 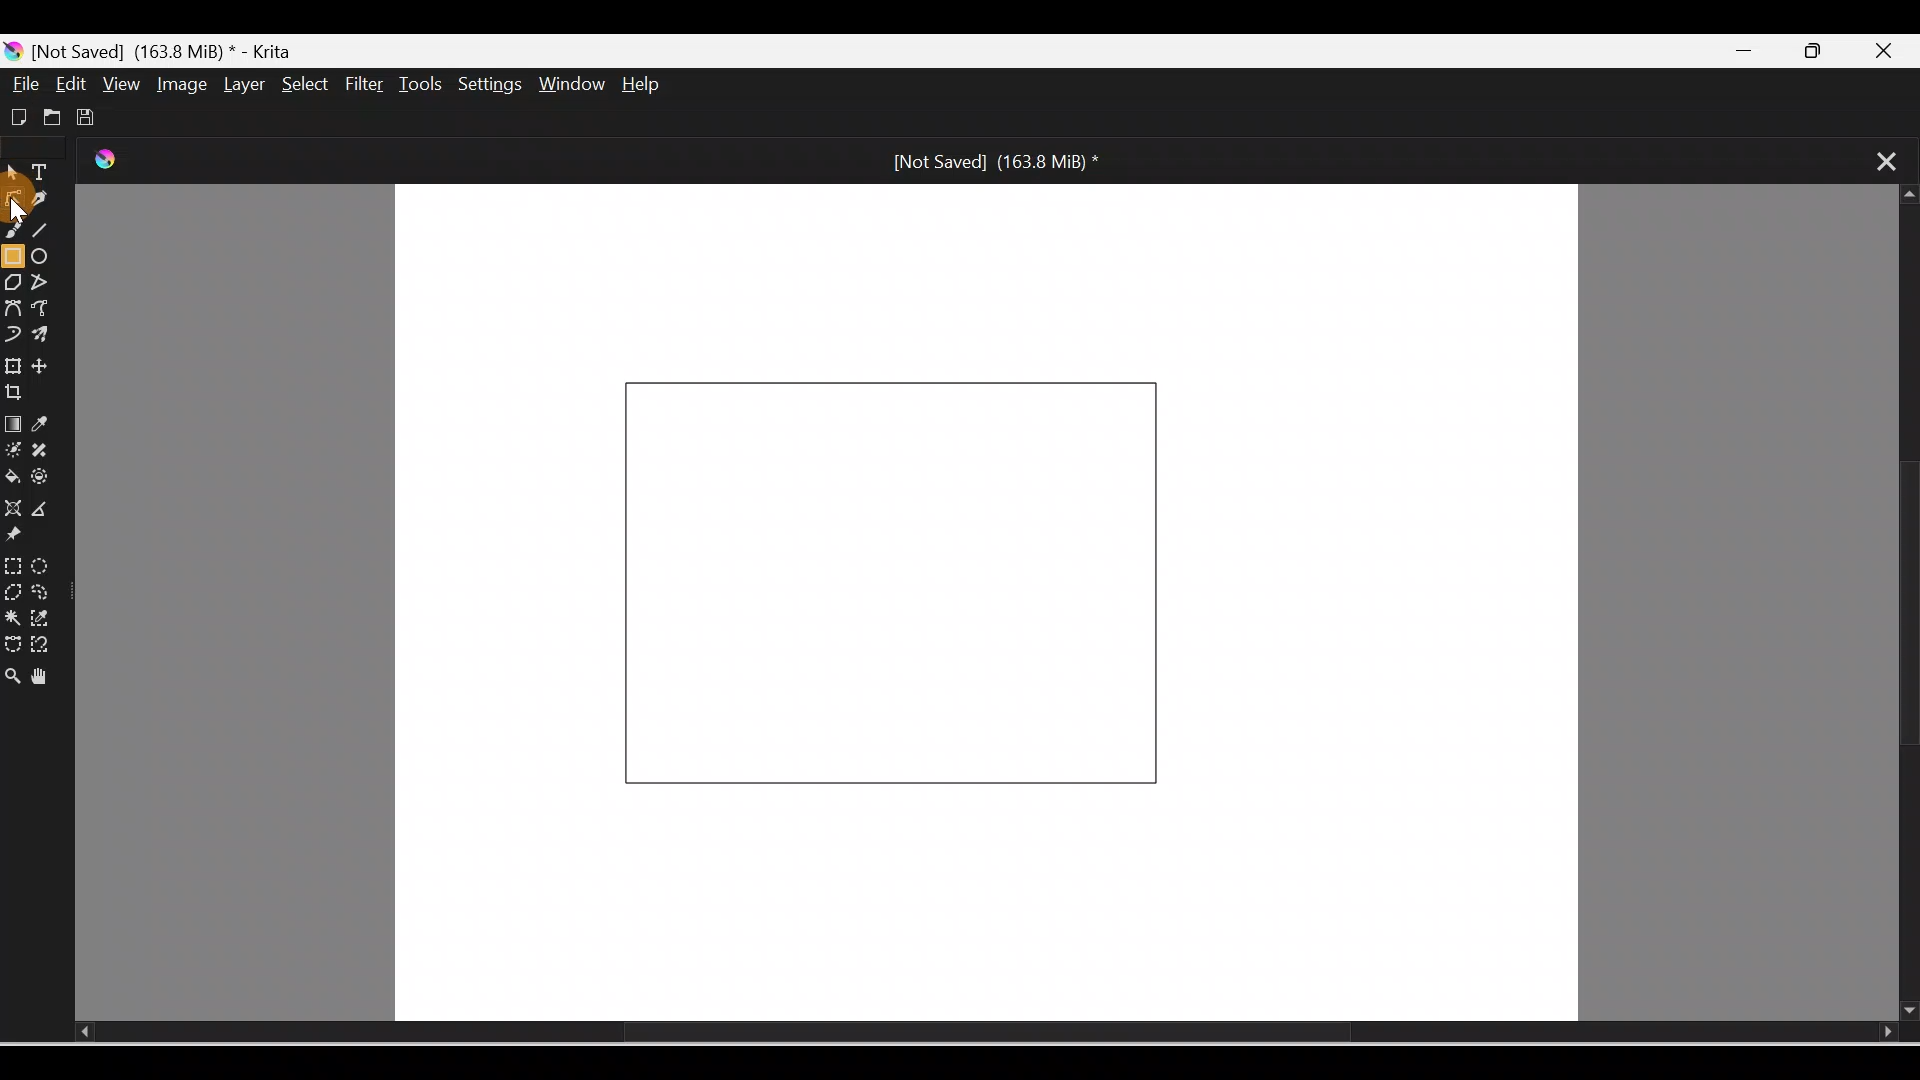 What do you see at coordinates (658, 86) in the screenshot?
I see `Help` at bounding box center [658, 86].